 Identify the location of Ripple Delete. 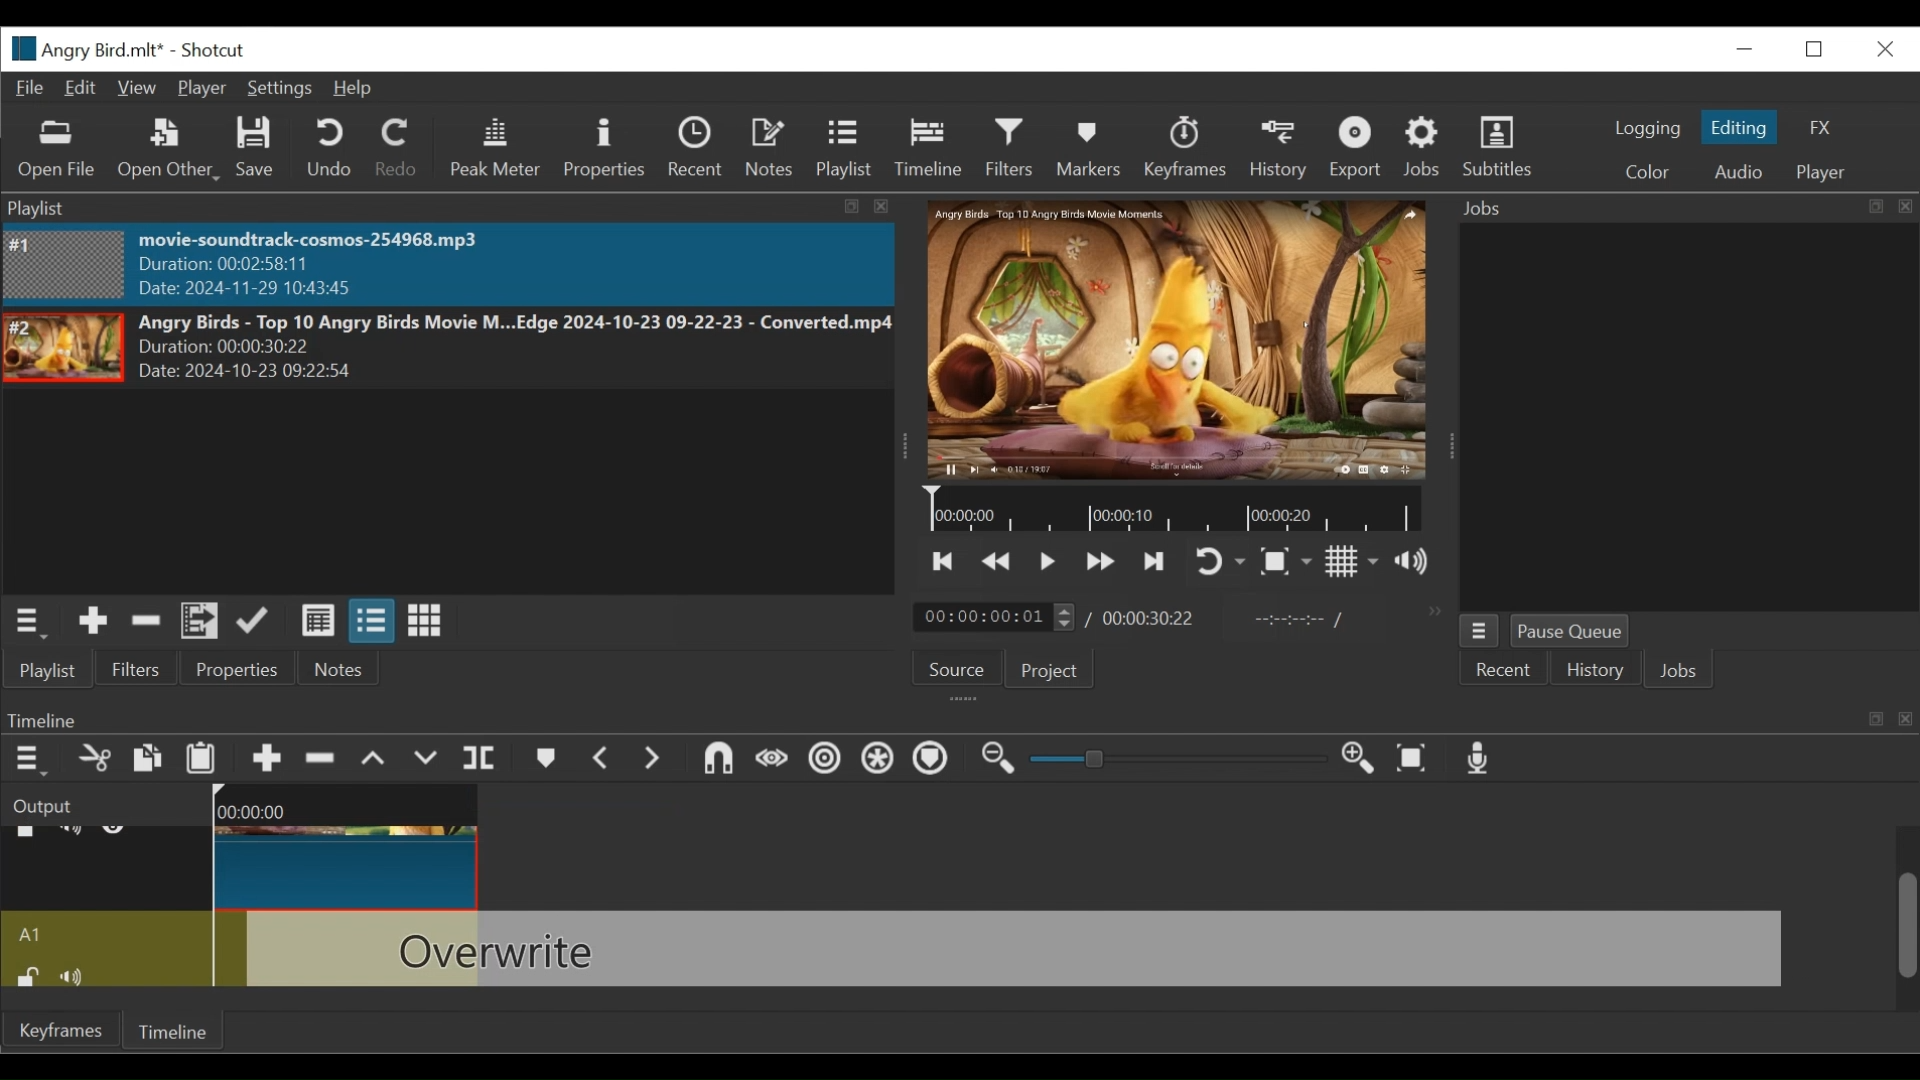
(321, 760).